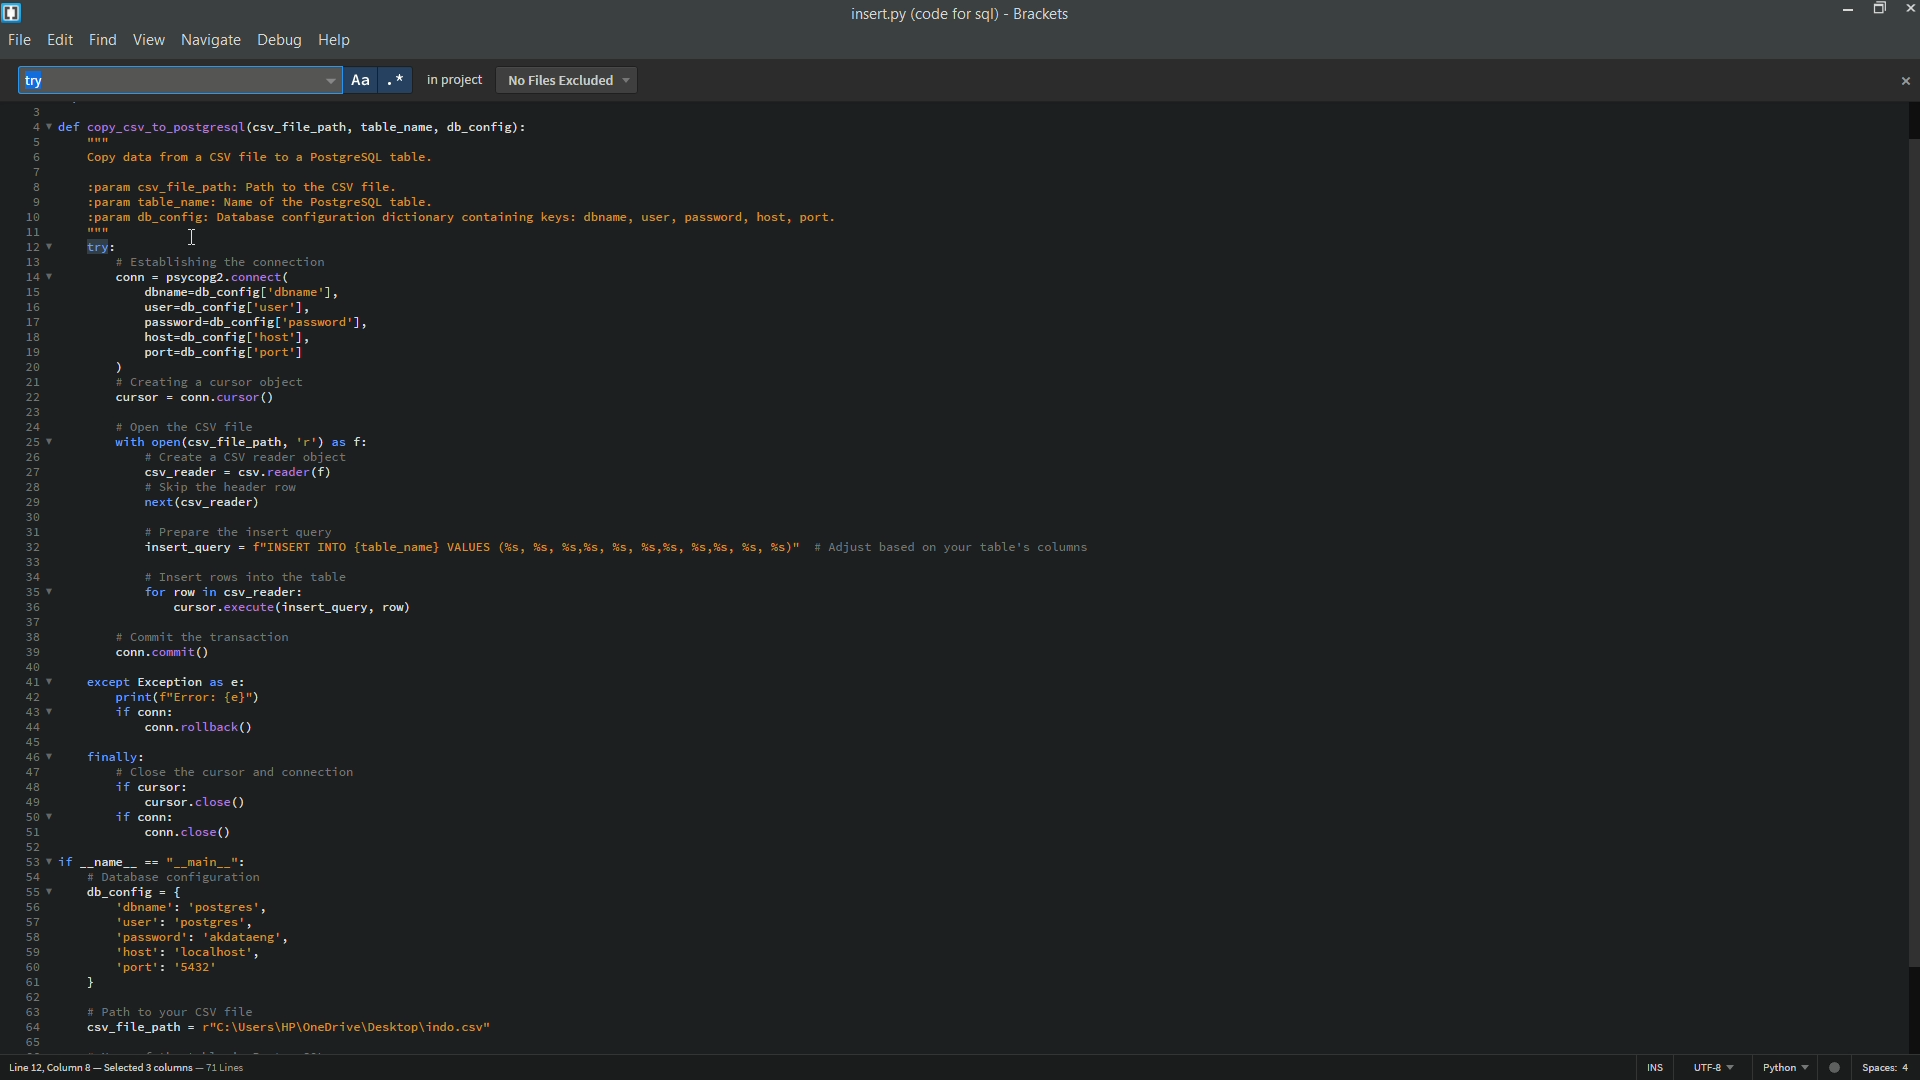 This screenshot has height=1080, width=1920. What do you see at coordinates (566, 81) in the screenshot?
I see `no file excluded` at bounding box center [566, 81].